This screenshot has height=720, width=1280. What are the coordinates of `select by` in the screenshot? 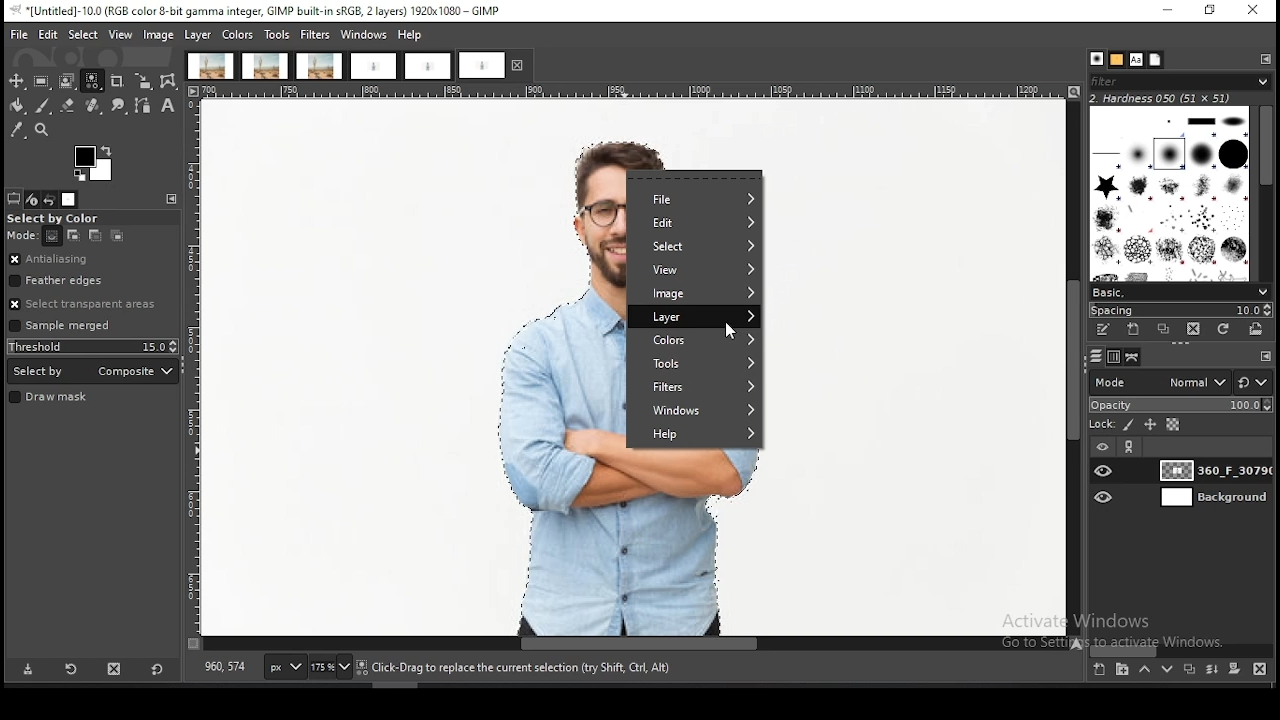 It's located at (93, 371).